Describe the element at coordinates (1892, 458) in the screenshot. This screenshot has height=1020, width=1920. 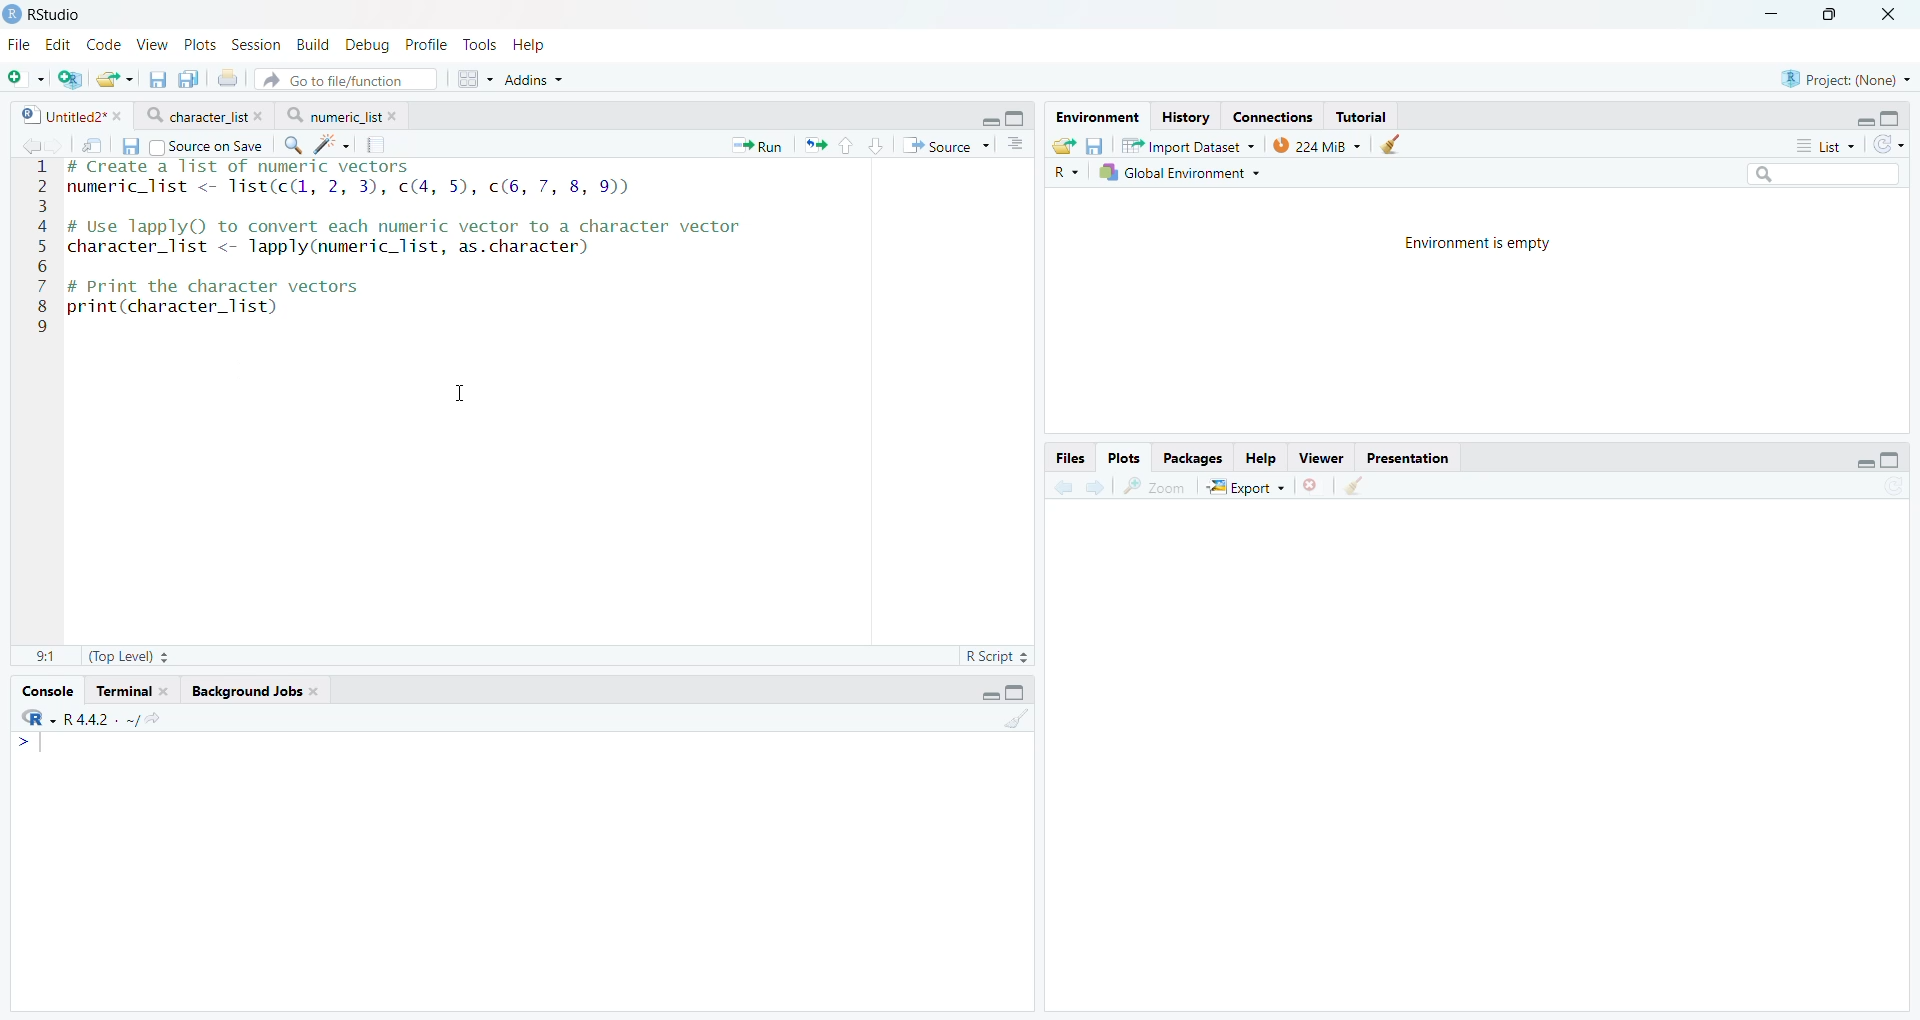
I see `Full Height` at that location.